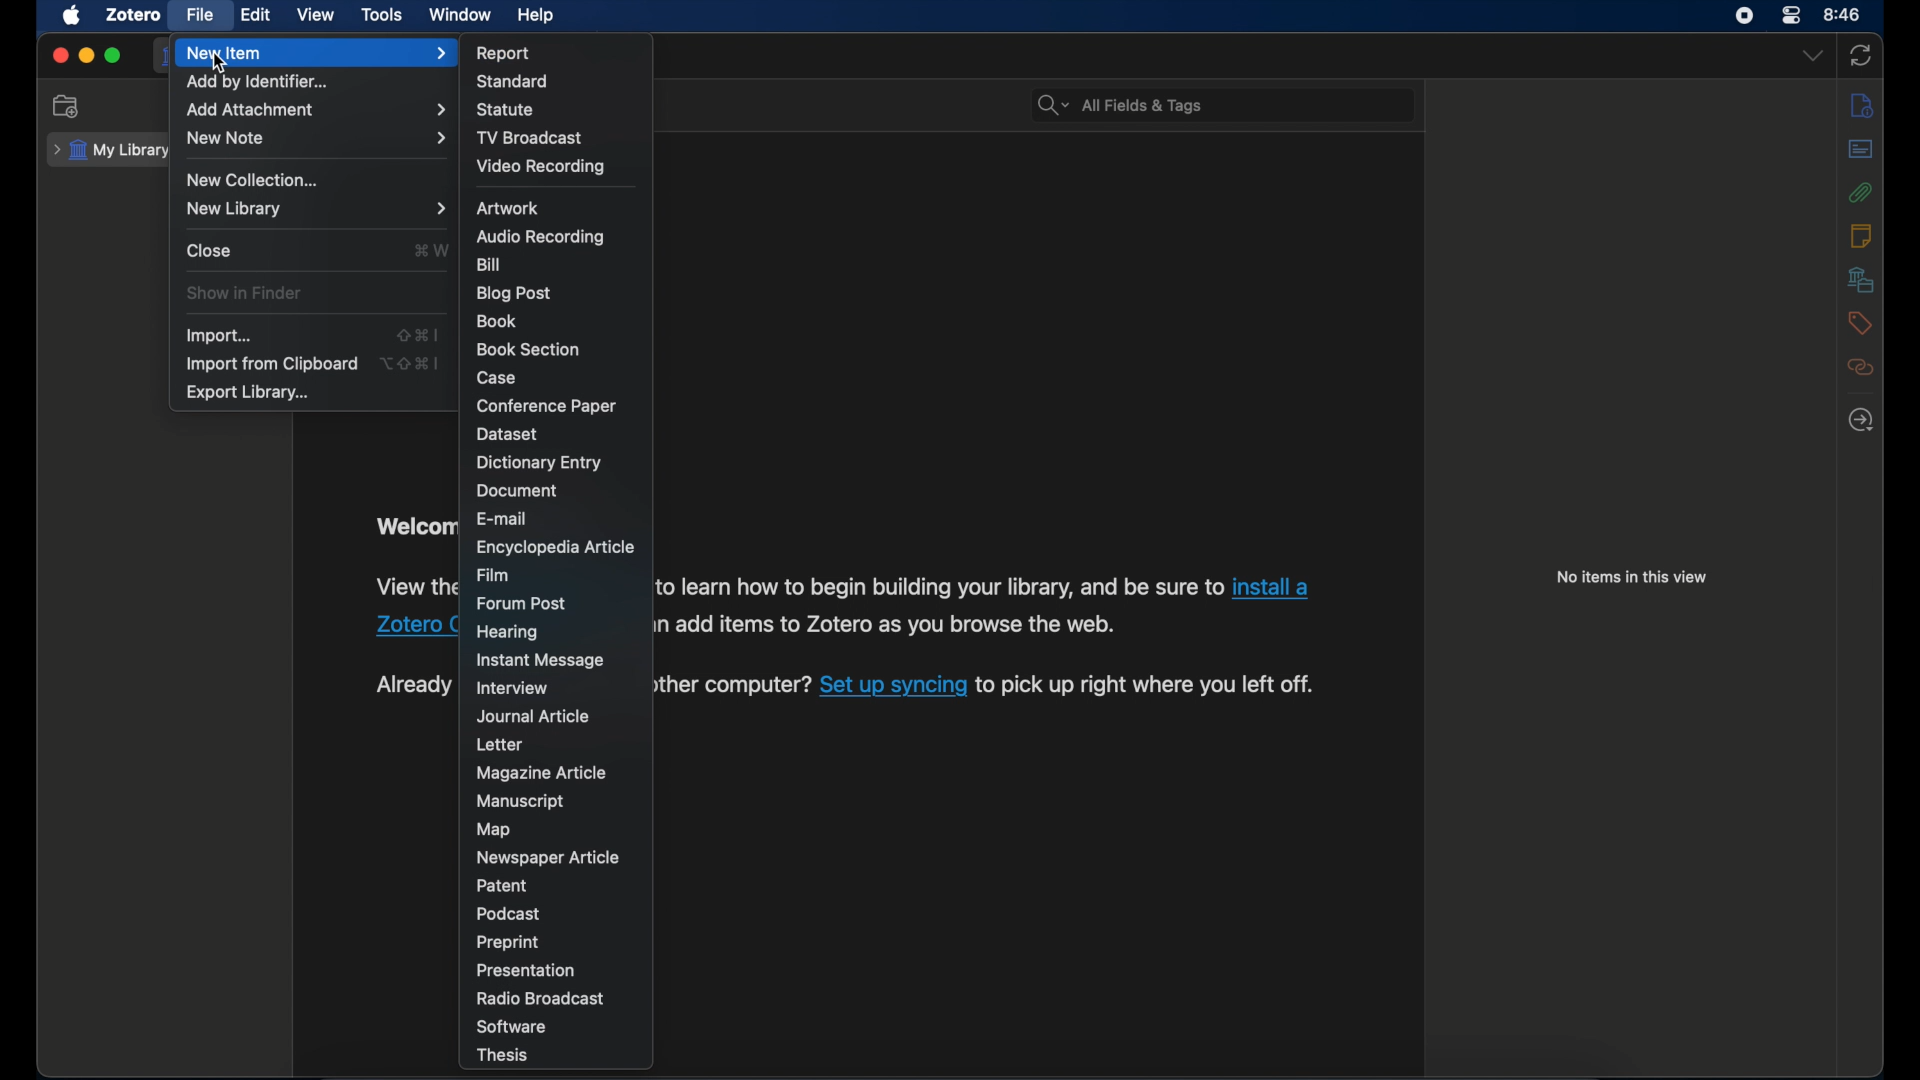 The image size is (1920, 1080). Describe the element at coordinates (1148, 686) in the screenshot. I see `software information` at that location.